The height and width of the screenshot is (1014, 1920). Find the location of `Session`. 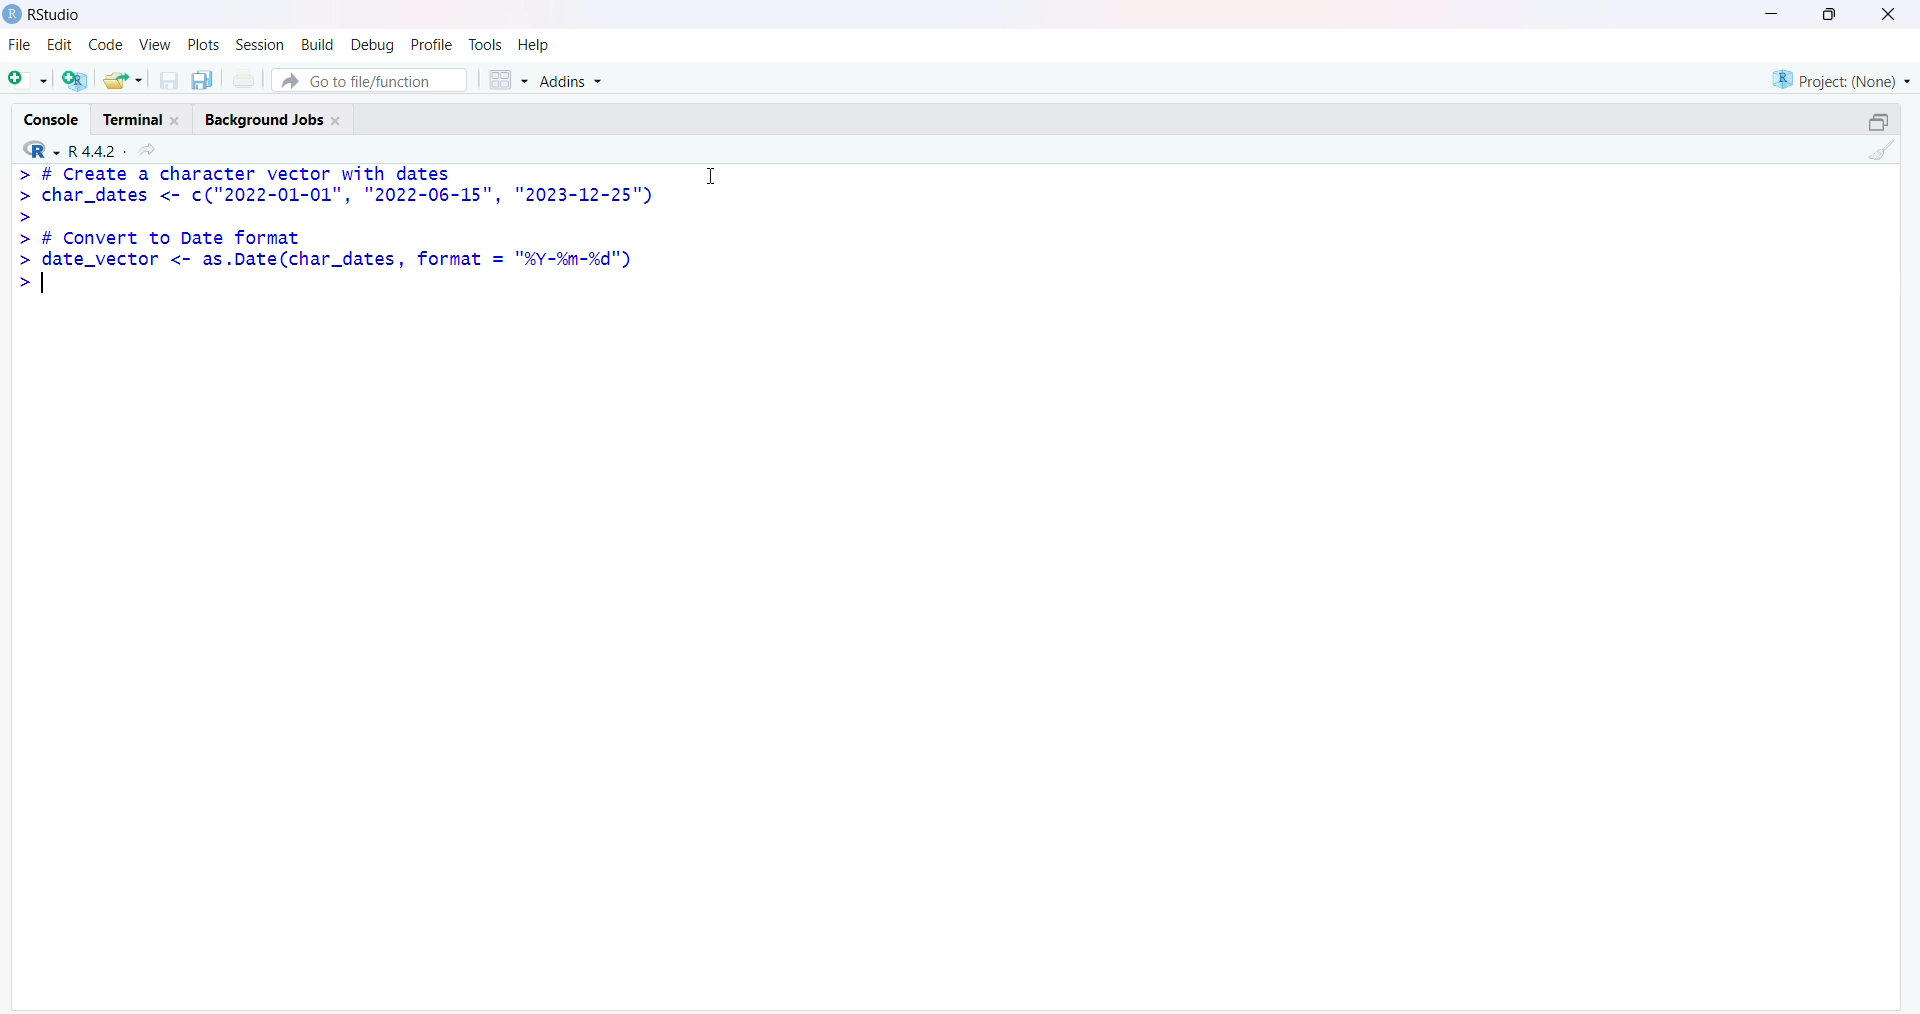

Session is located at coordinates (257, 46).